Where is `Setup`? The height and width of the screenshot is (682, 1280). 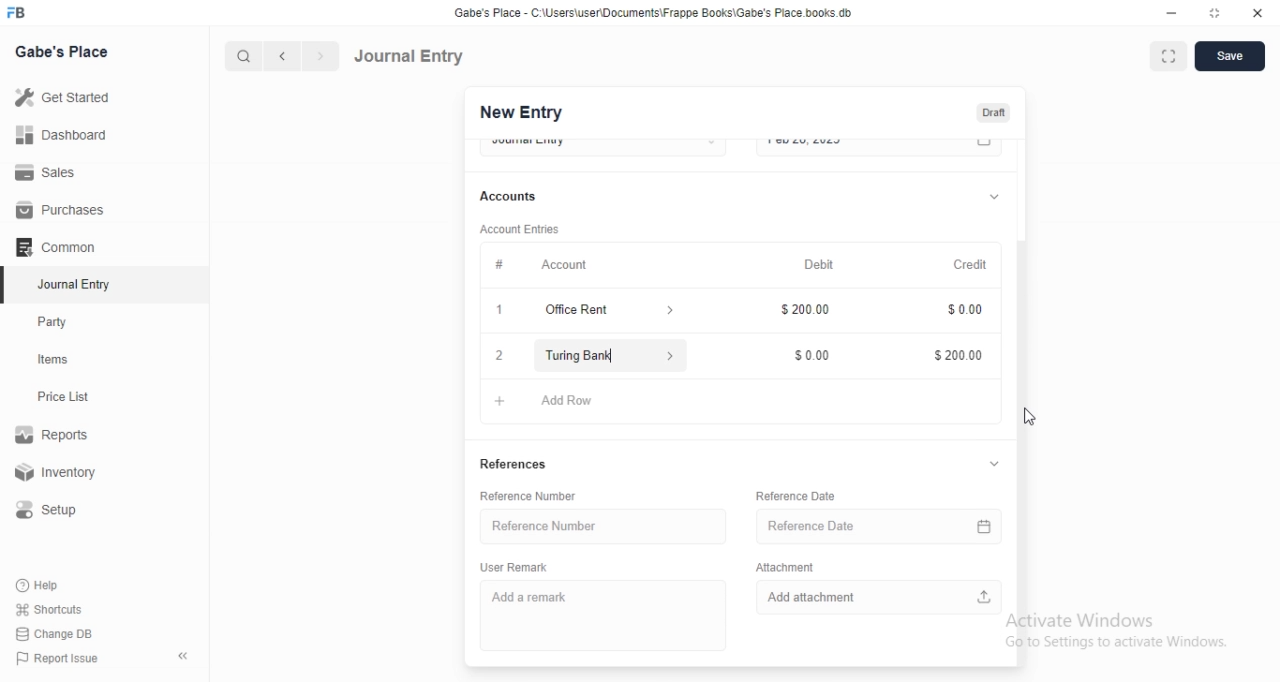
Setup is located at coordinates (54, 510).